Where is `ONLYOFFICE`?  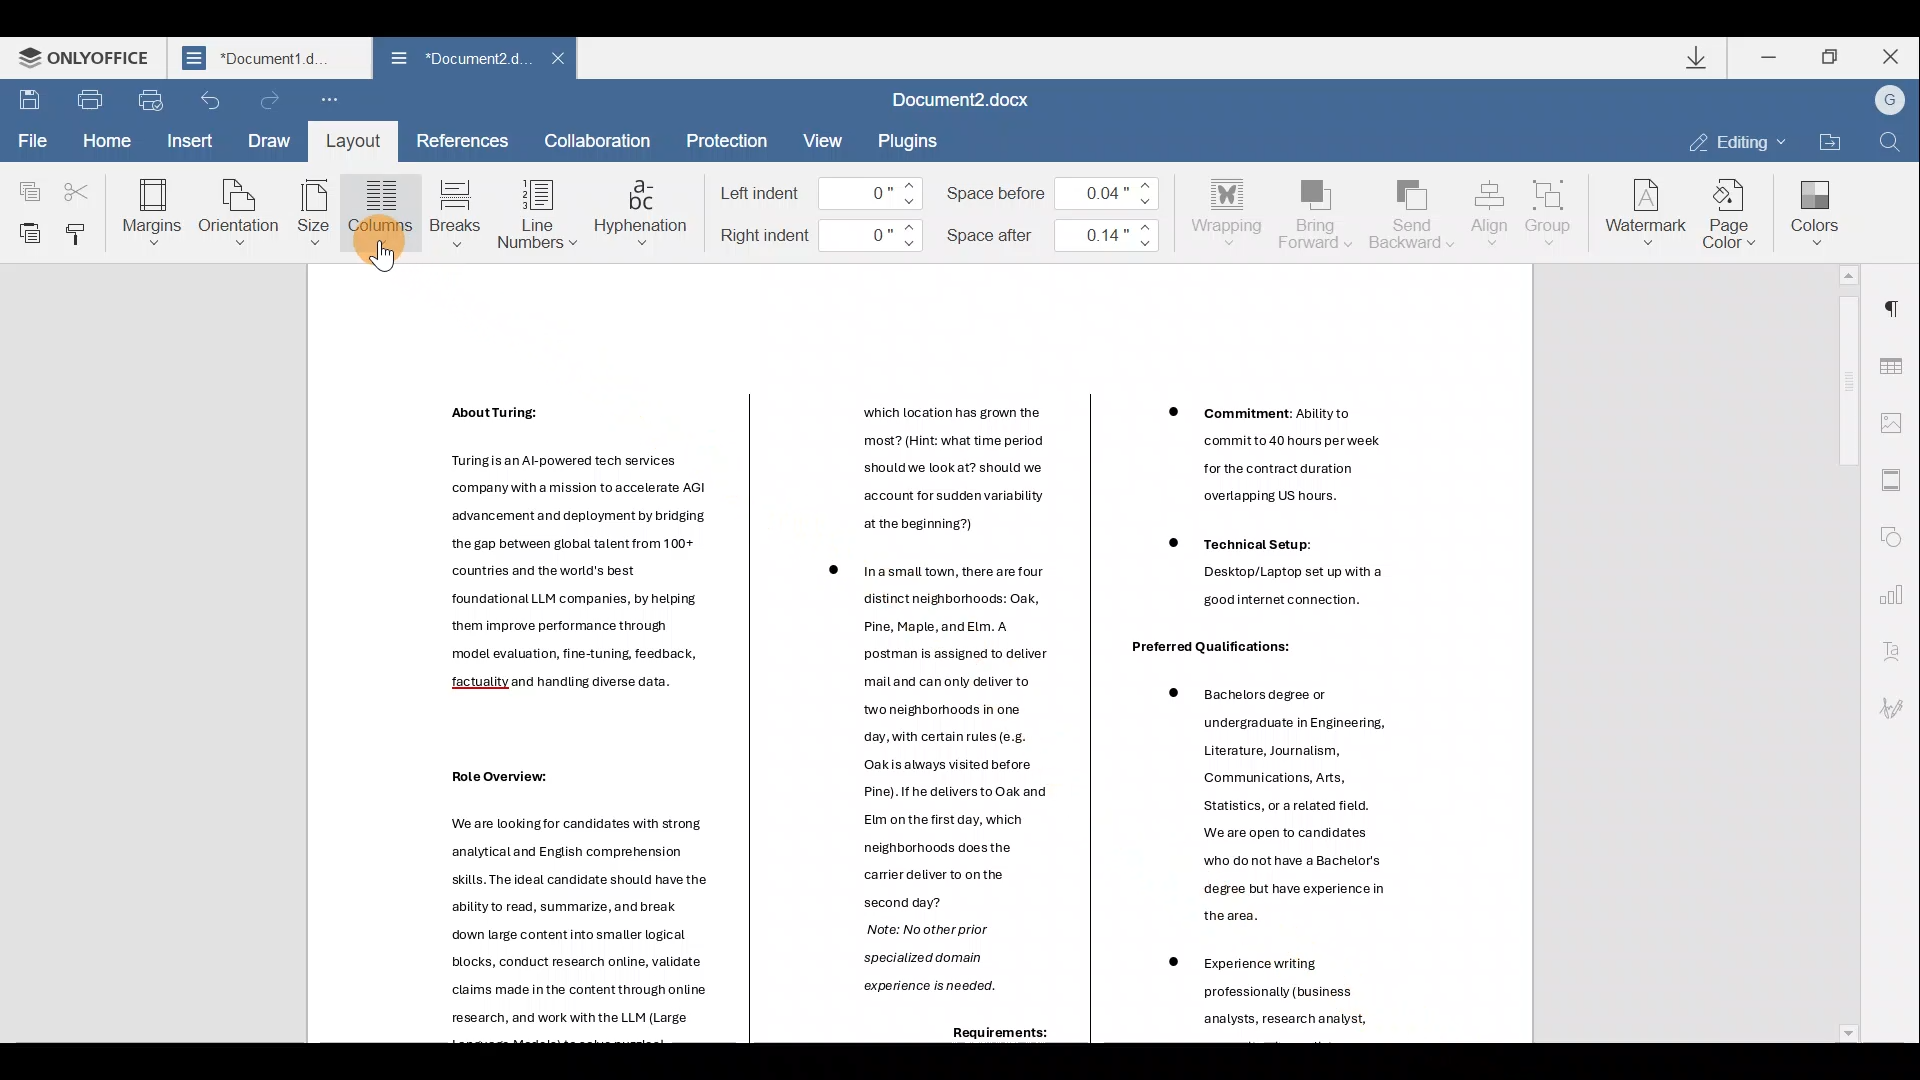 ONLYOFFICE is located at coordinates (88, 62).